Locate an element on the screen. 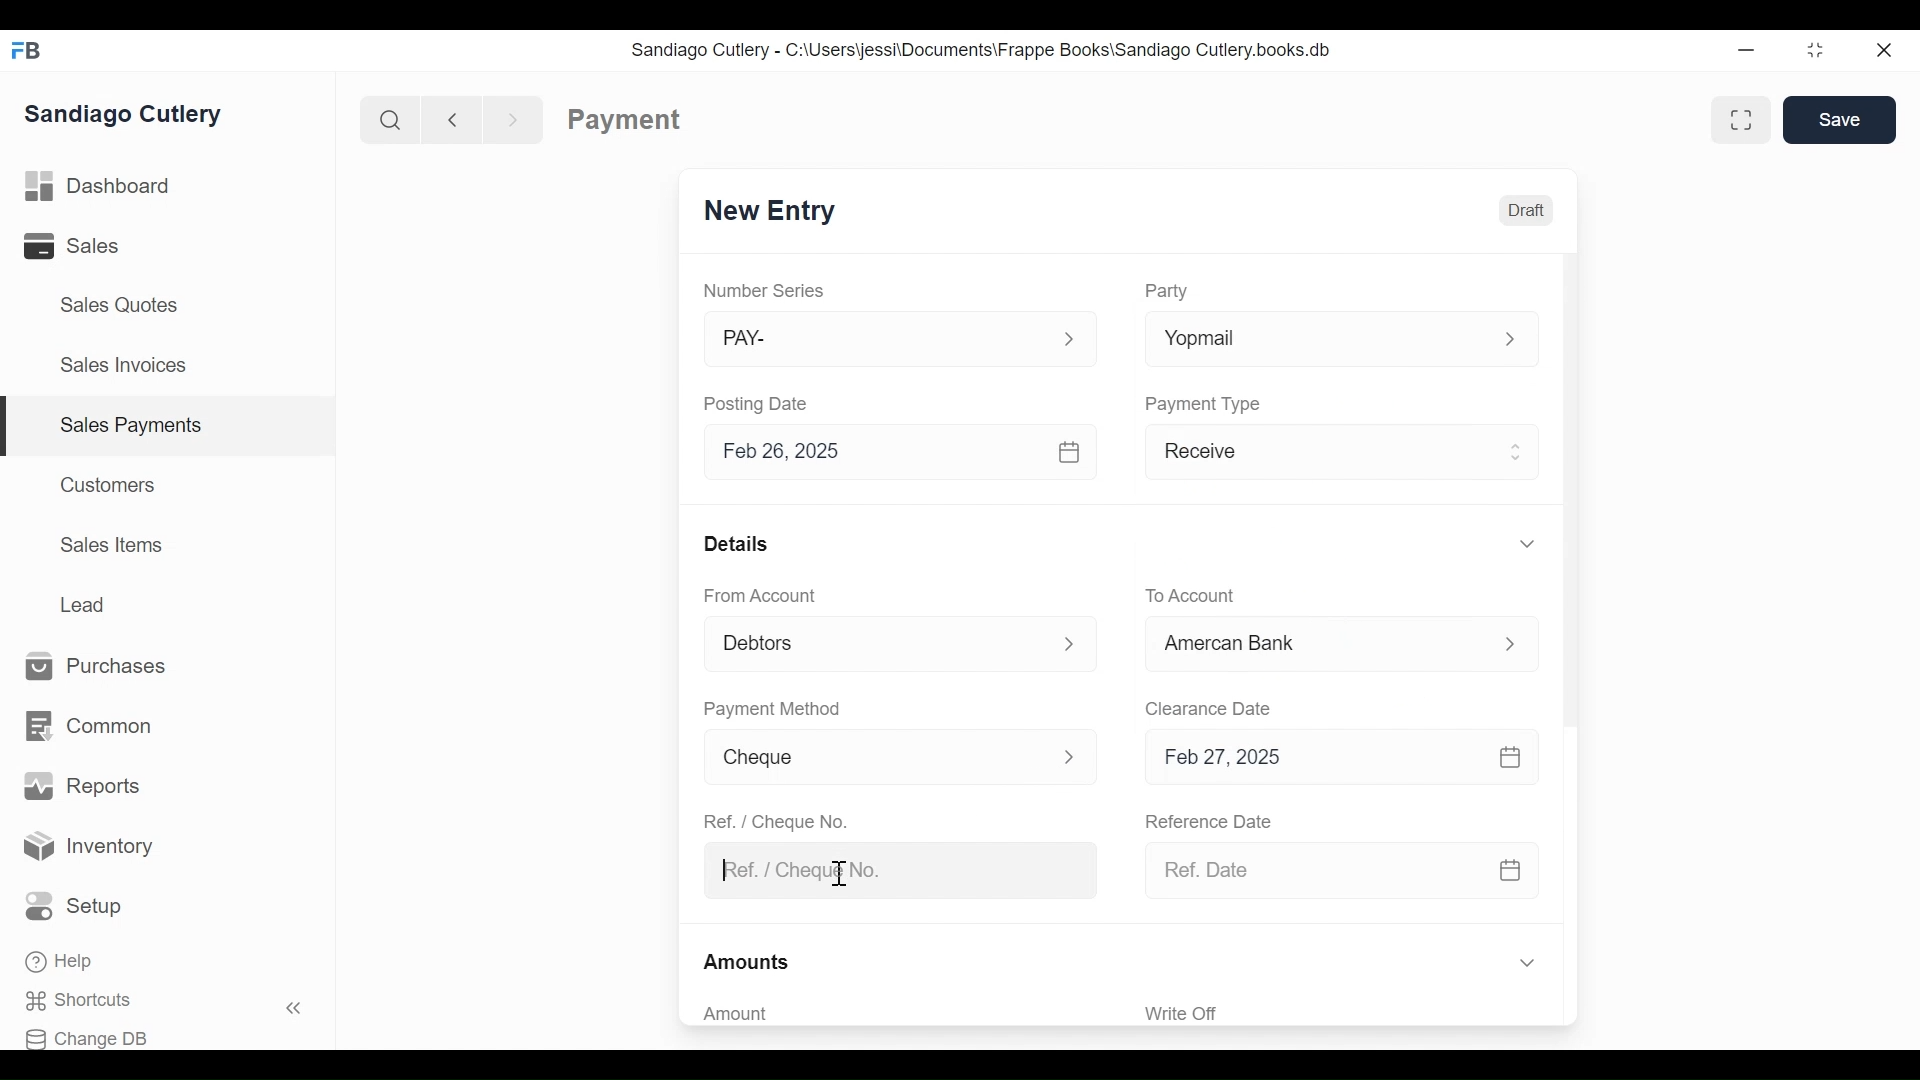 Image resolution: width=1920 pixels, height=1080 pixels. Feb 26, 2025  is located at coordinates (874, 452).